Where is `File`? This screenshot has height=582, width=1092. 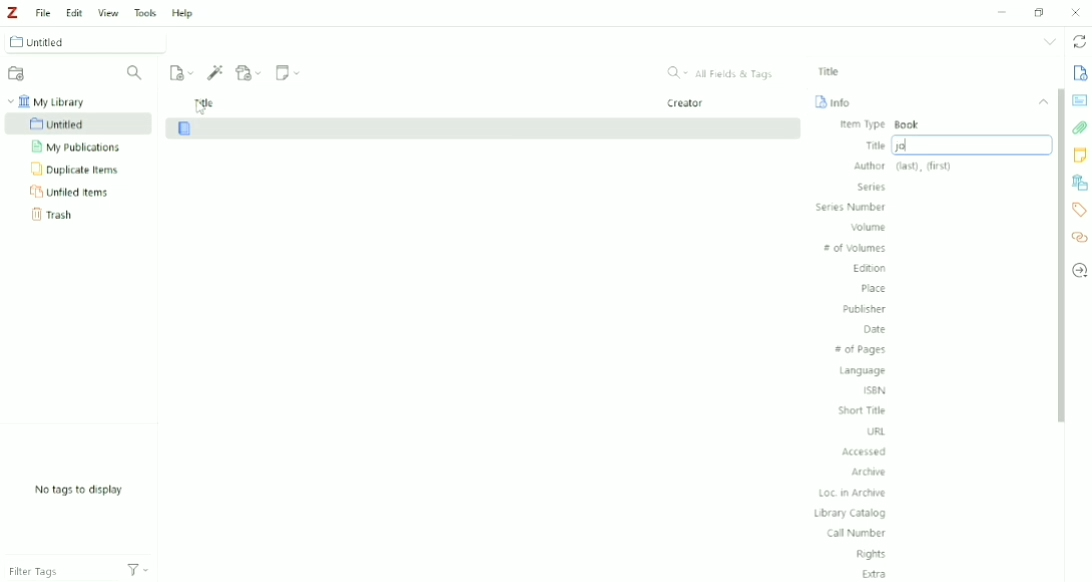 File is located at coordinates (42, 12).